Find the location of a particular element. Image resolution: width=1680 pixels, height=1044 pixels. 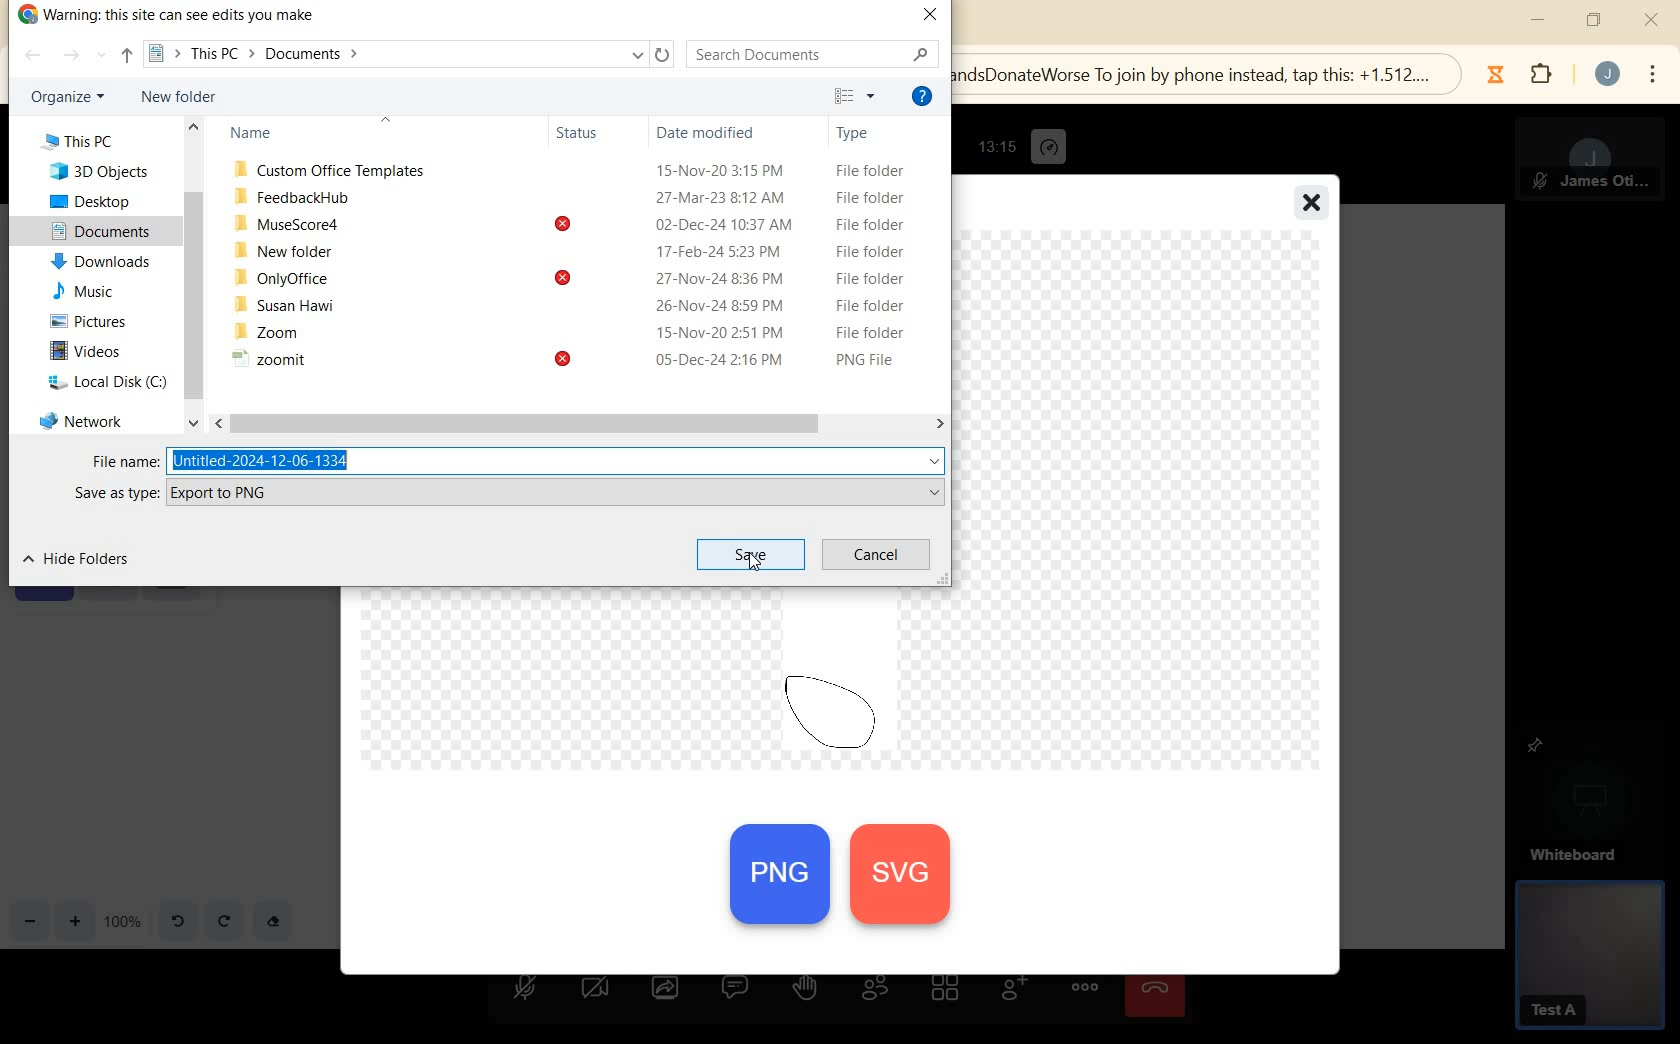

close is located at coordinates (1650, 21).